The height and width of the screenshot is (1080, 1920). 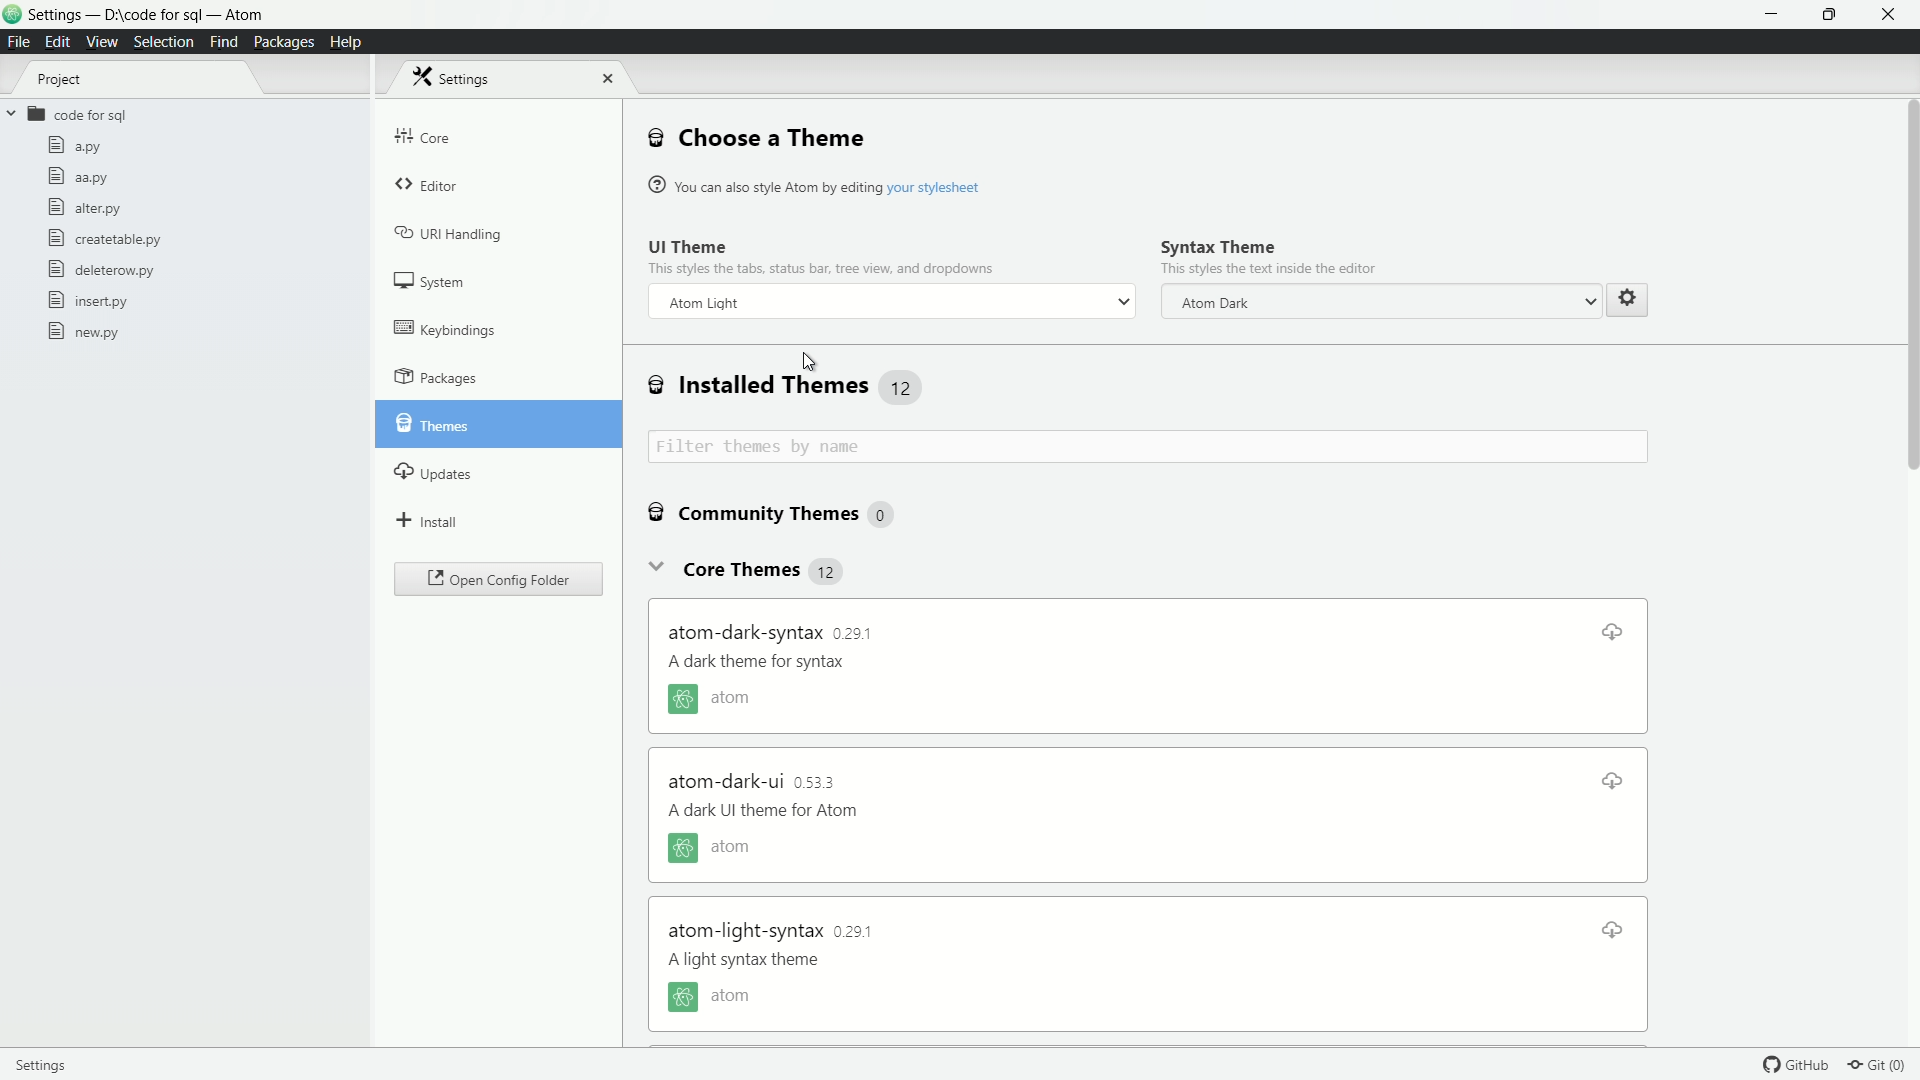 I want to click on atom dark, so click(x=1213, y=302).